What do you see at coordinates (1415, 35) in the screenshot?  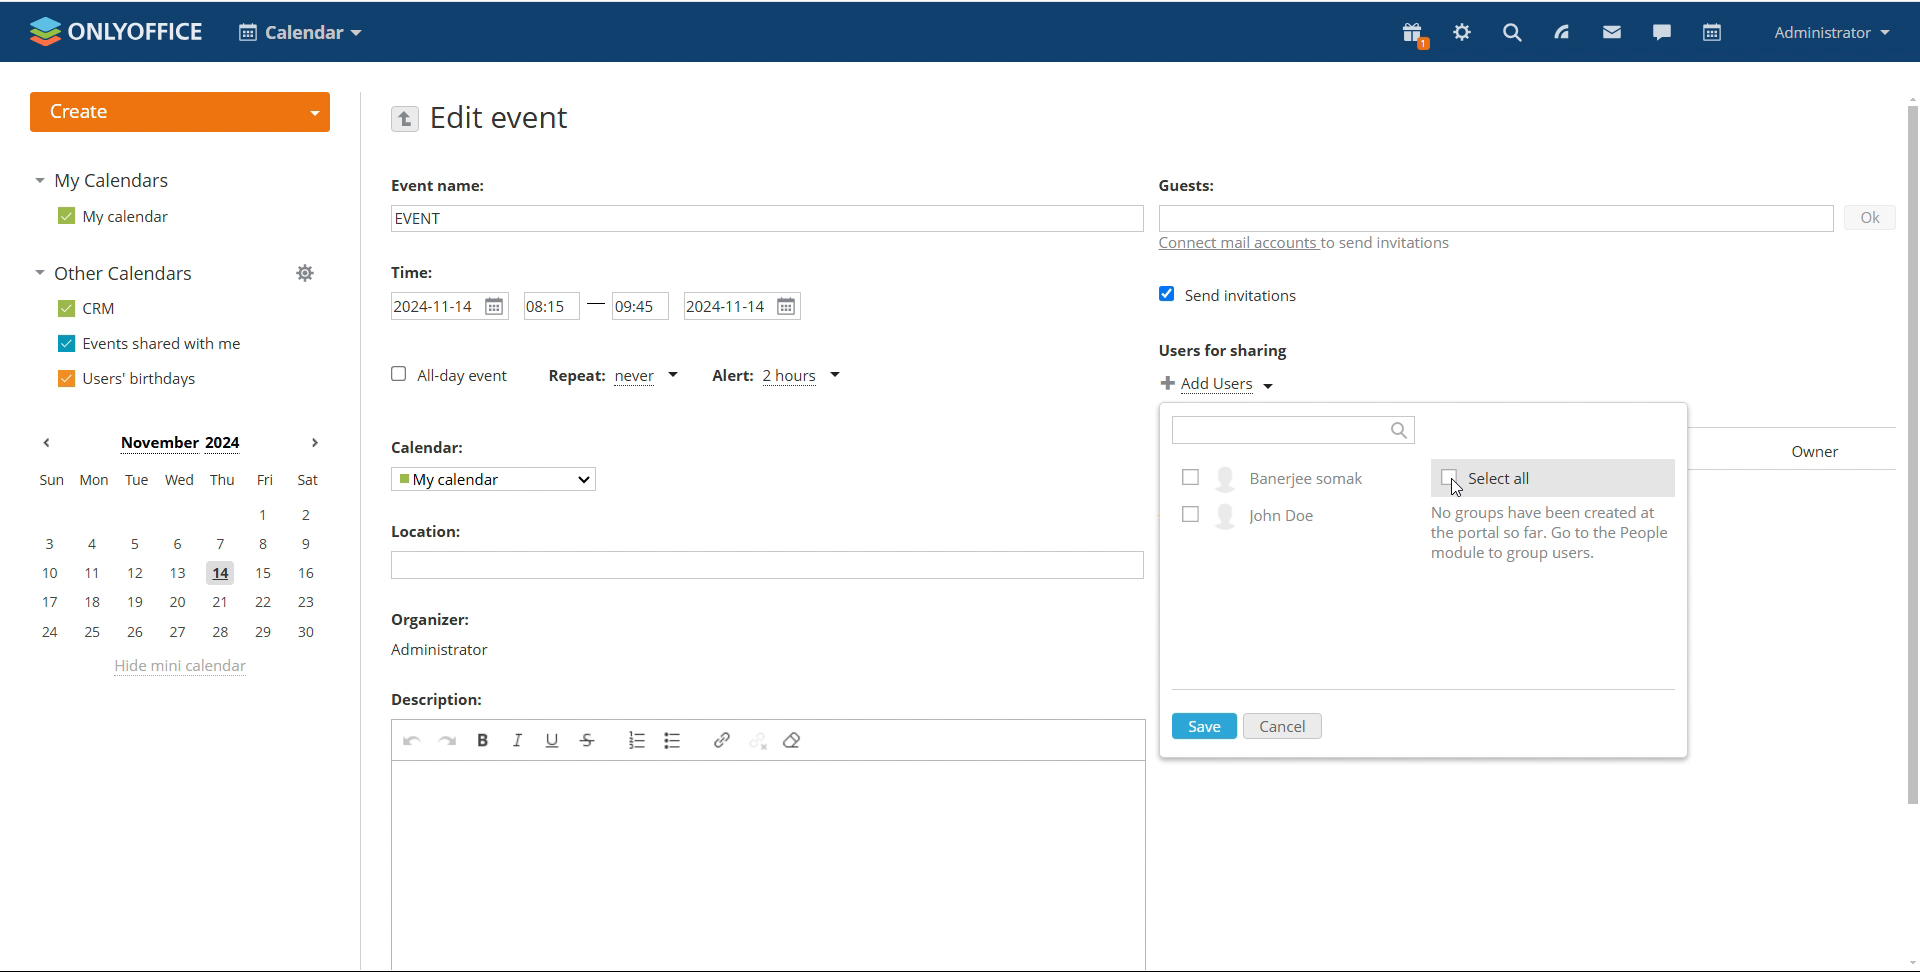 I see `reward` at bounding box center [1415, 35].